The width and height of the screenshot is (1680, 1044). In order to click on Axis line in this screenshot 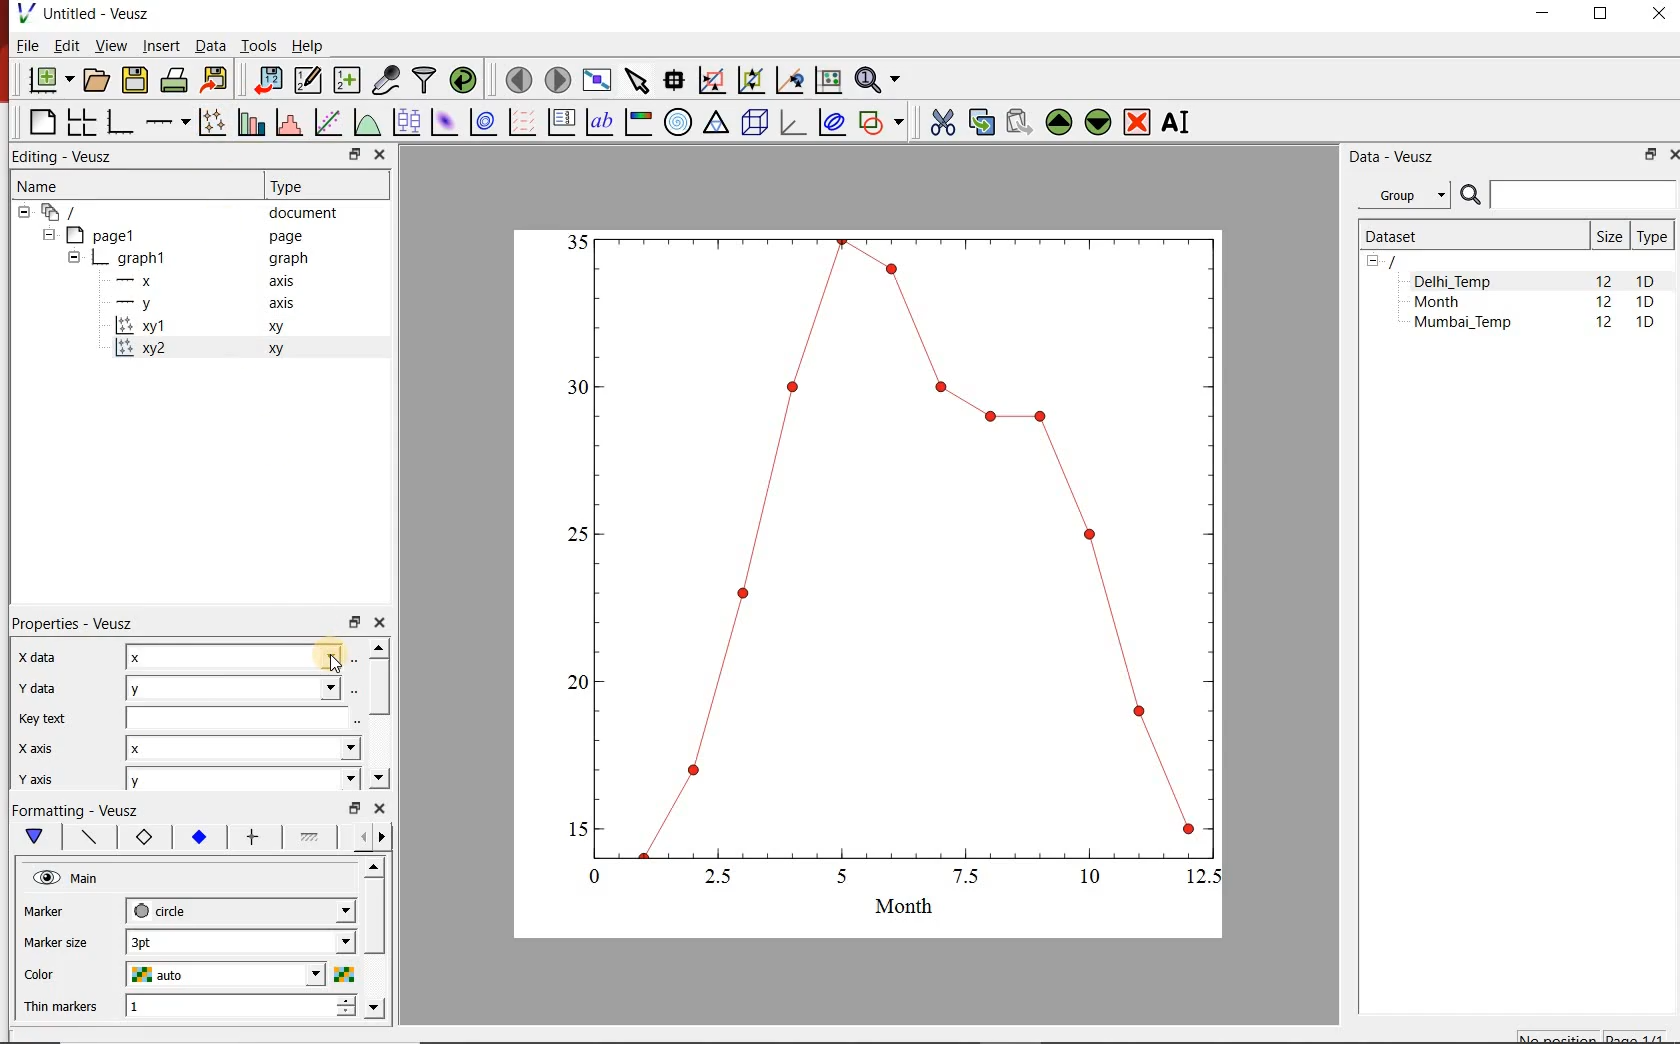, I will do `click(86, 837)`.